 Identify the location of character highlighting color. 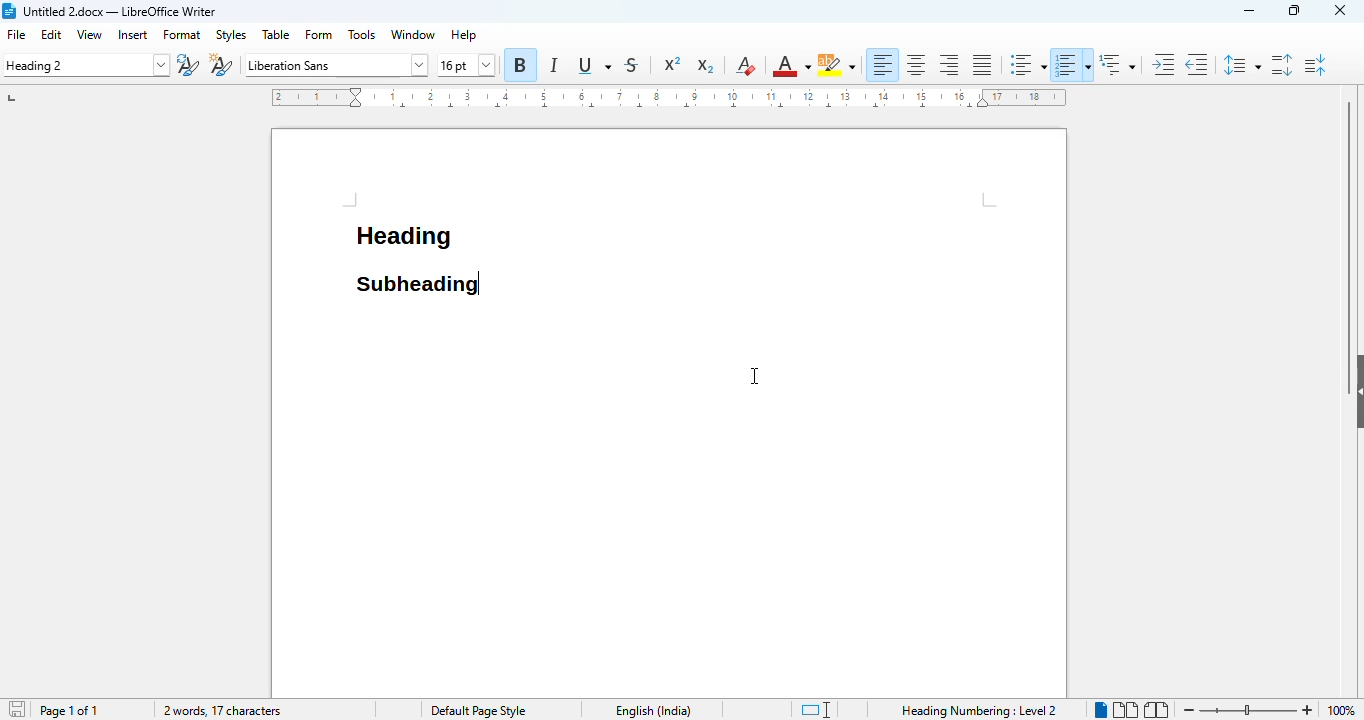
(837, 65).